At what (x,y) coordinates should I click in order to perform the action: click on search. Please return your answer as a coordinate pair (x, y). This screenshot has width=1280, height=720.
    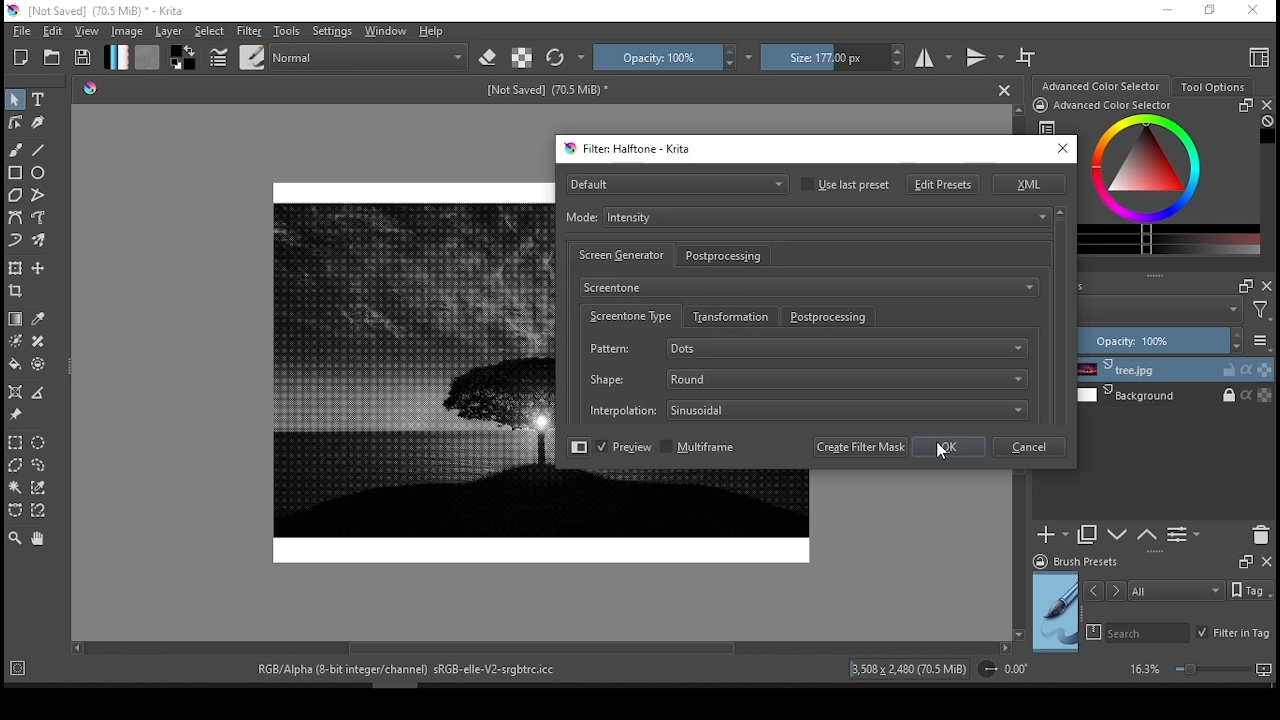
    Looking at the image, I should click on (1090, 632).